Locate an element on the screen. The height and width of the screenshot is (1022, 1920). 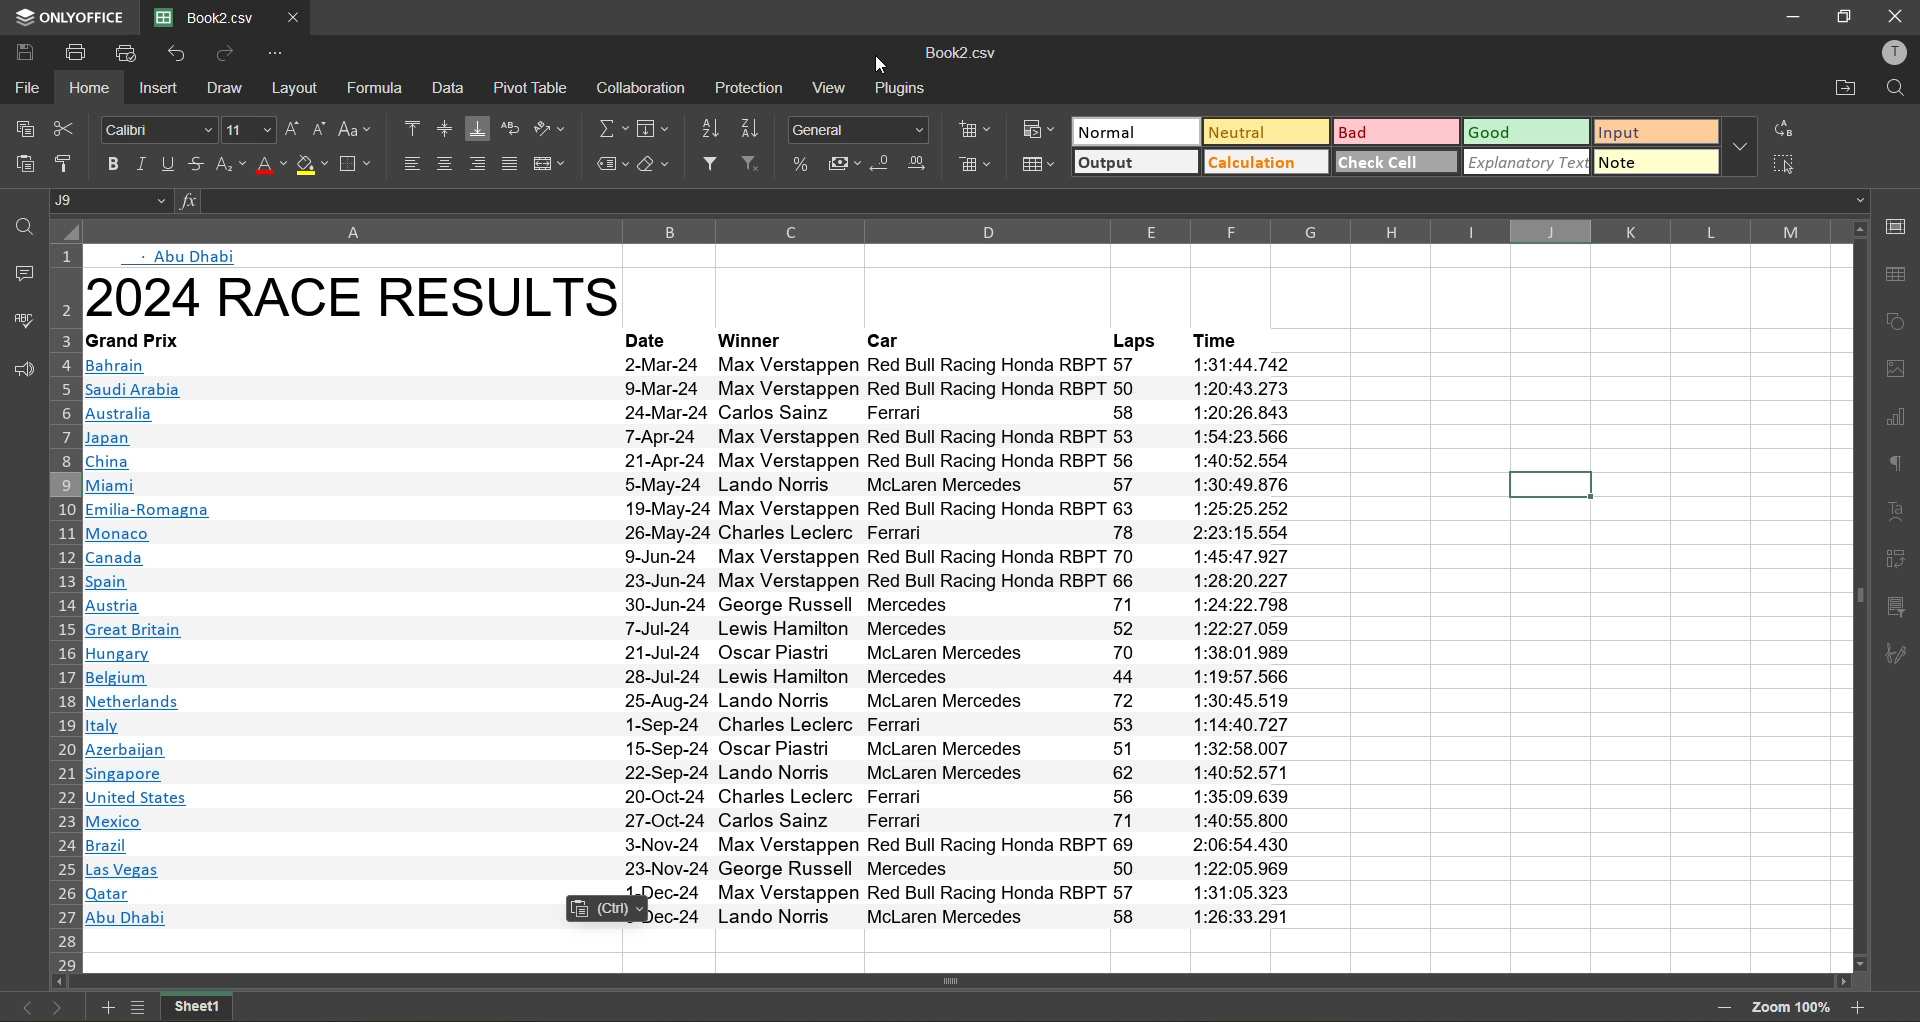
paste is located at coordinates (23, 164).